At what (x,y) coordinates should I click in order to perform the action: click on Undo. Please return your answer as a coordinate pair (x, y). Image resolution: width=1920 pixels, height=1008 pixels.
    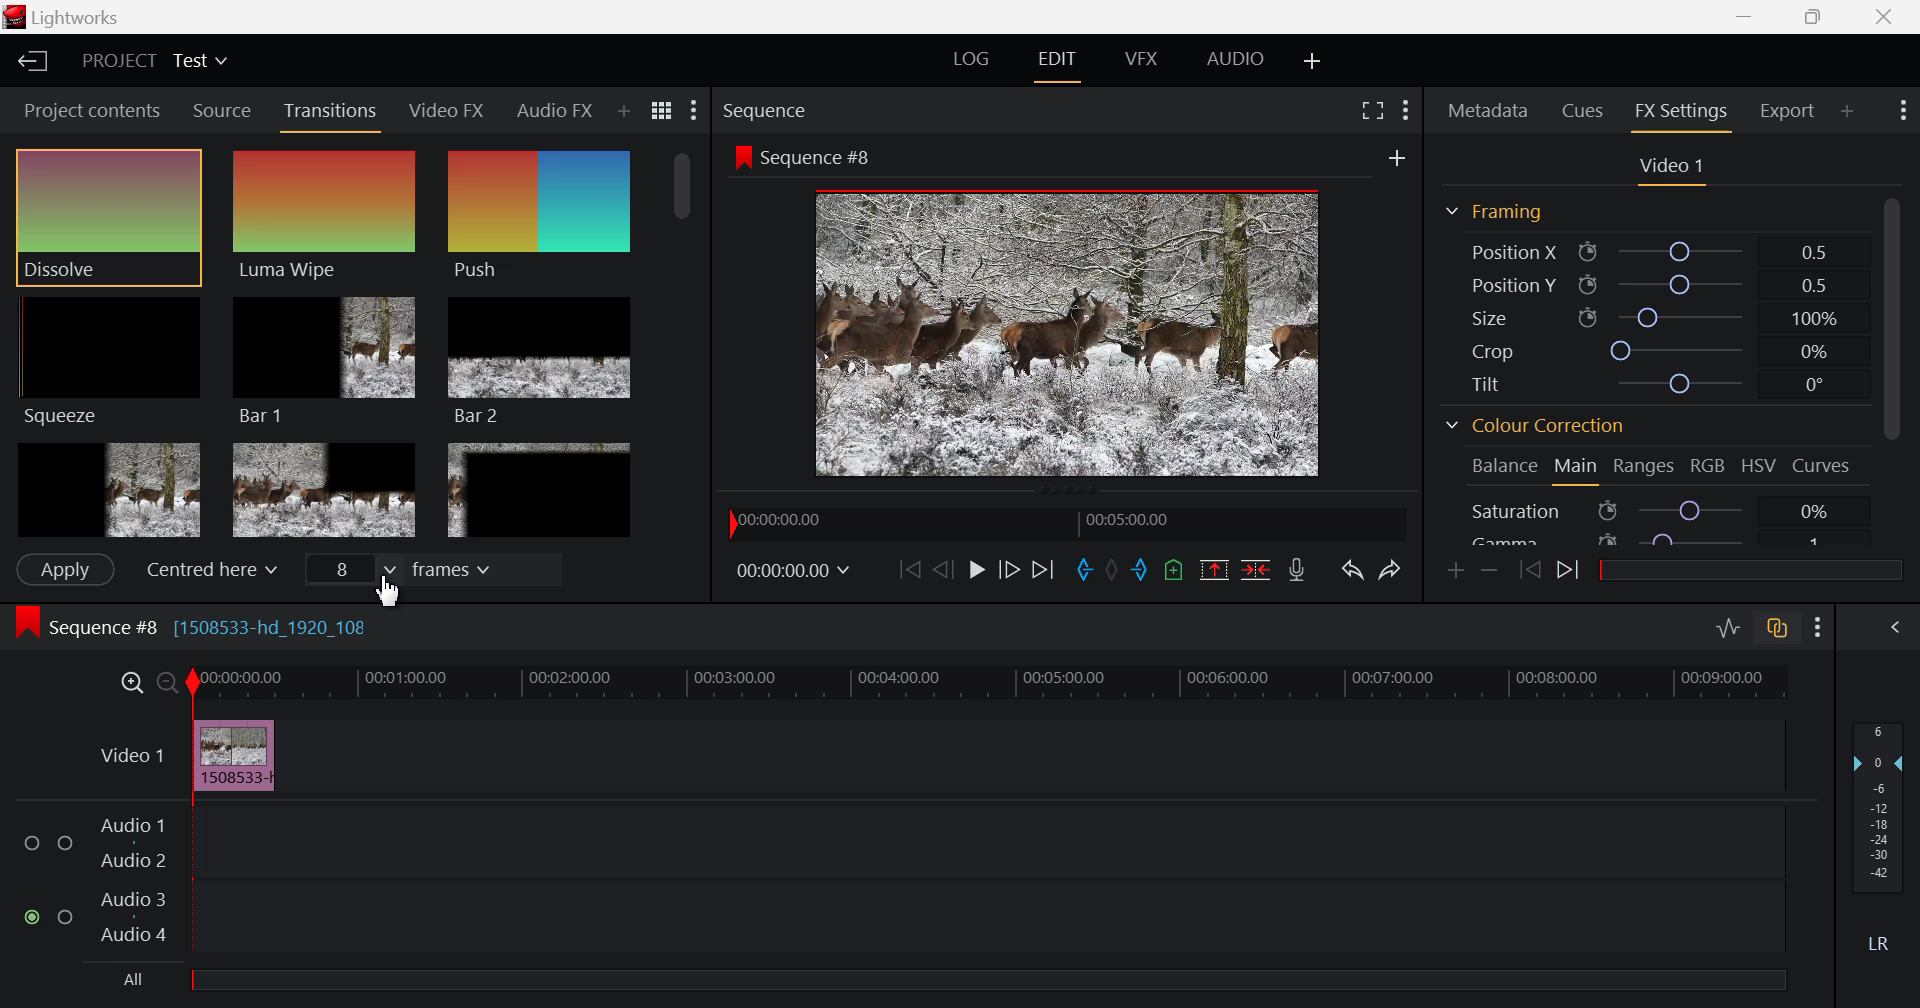
    Looking at the image, I should click on (1351, 570).